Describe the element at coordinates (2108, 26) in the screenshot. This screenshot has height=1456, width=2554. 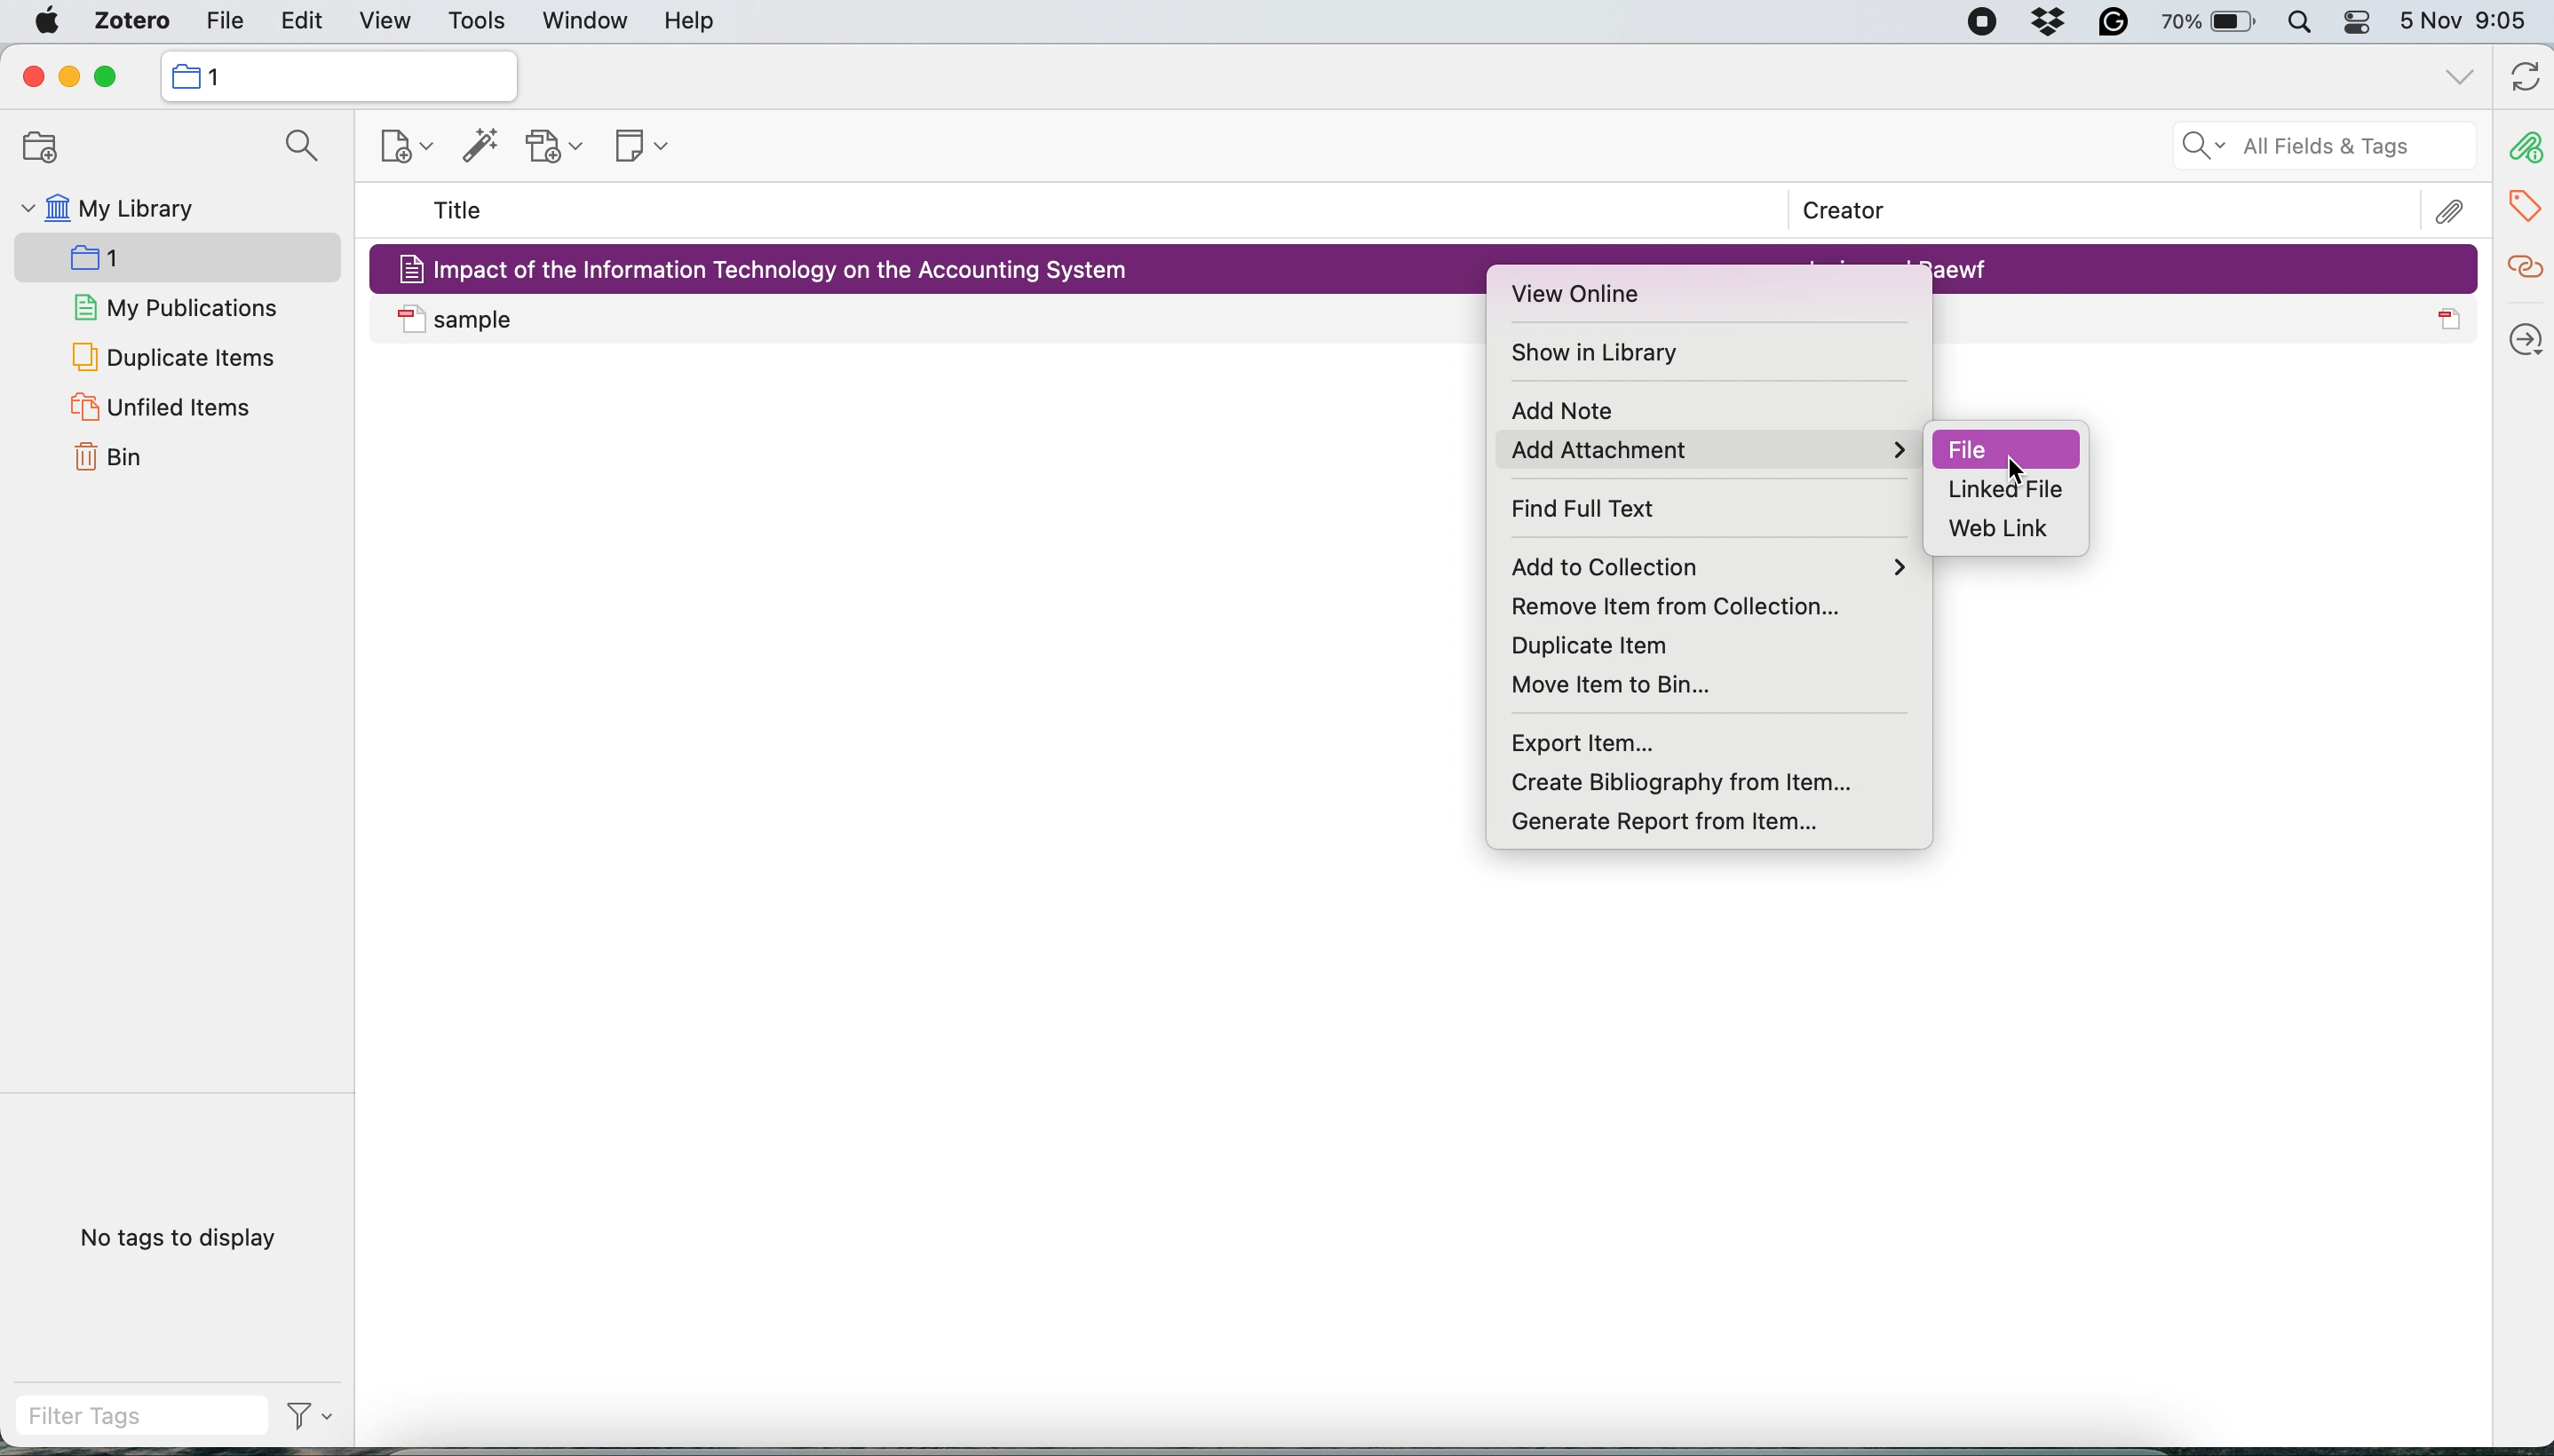
I see `grammarly` at that location.